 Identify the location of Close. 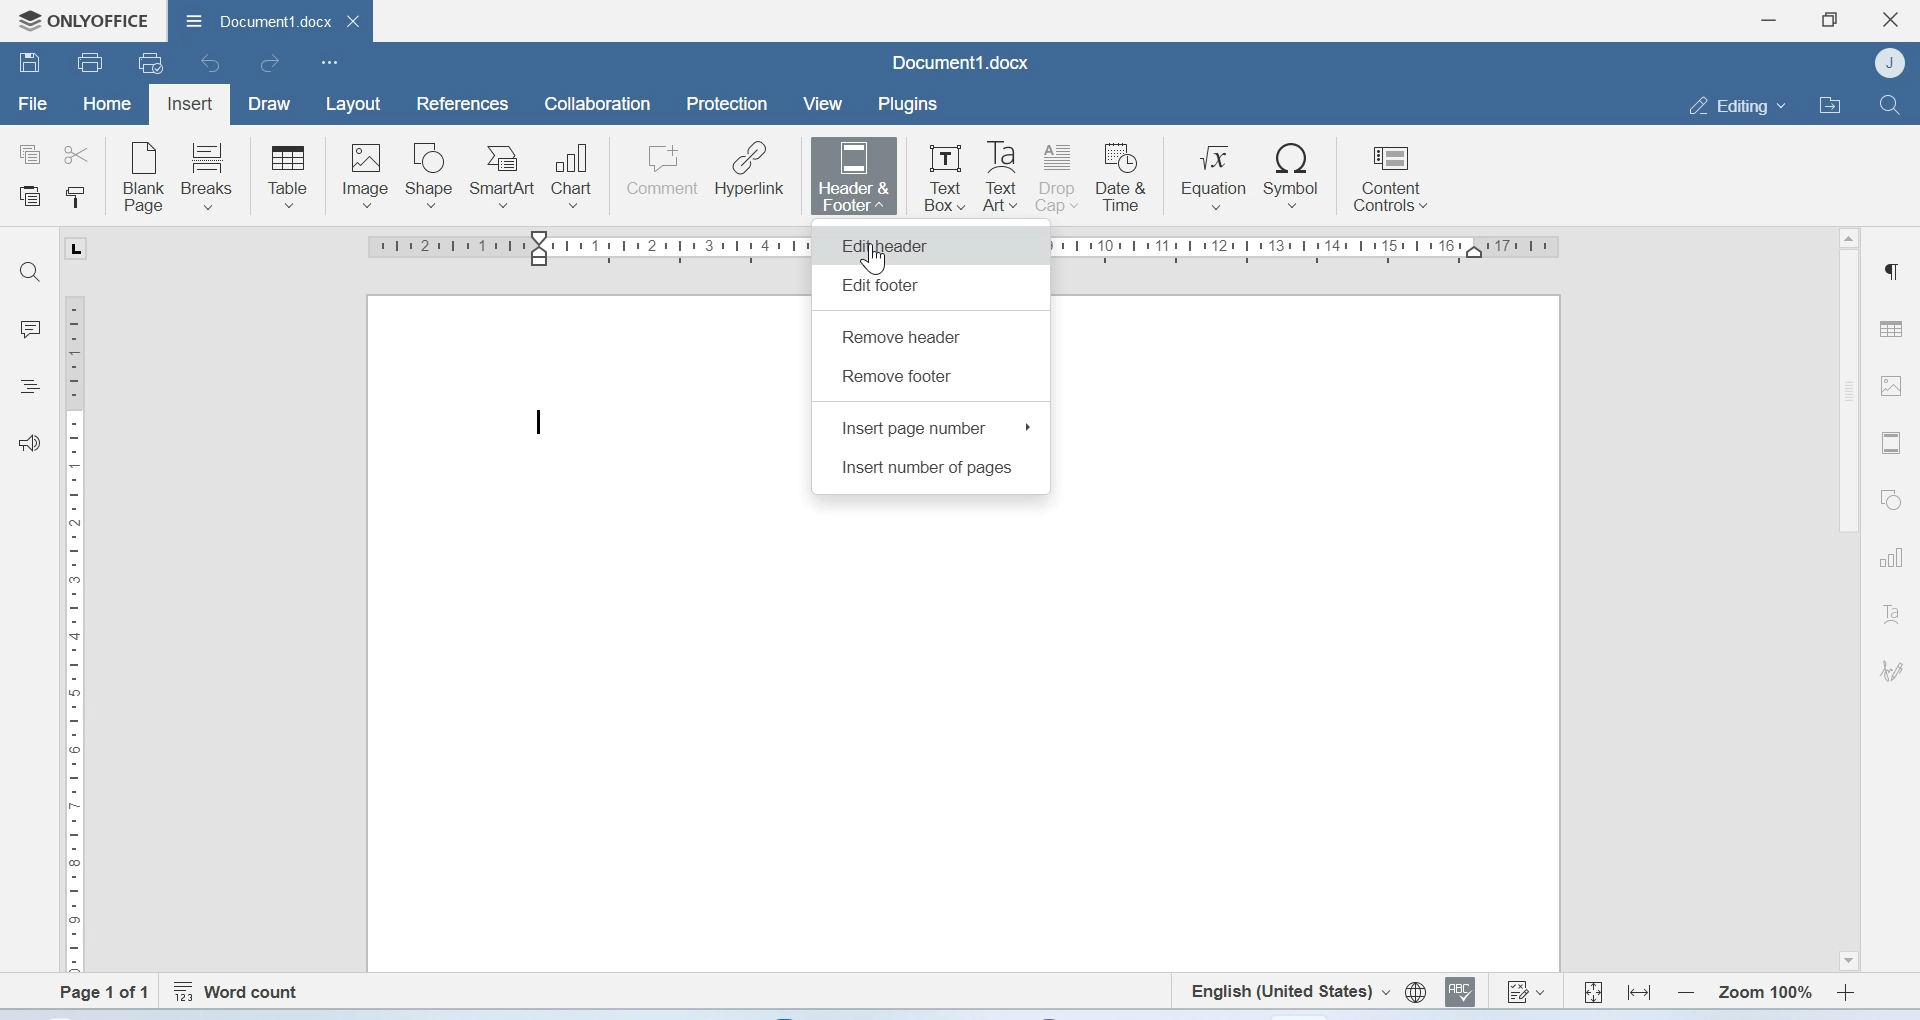
(1891, 20).